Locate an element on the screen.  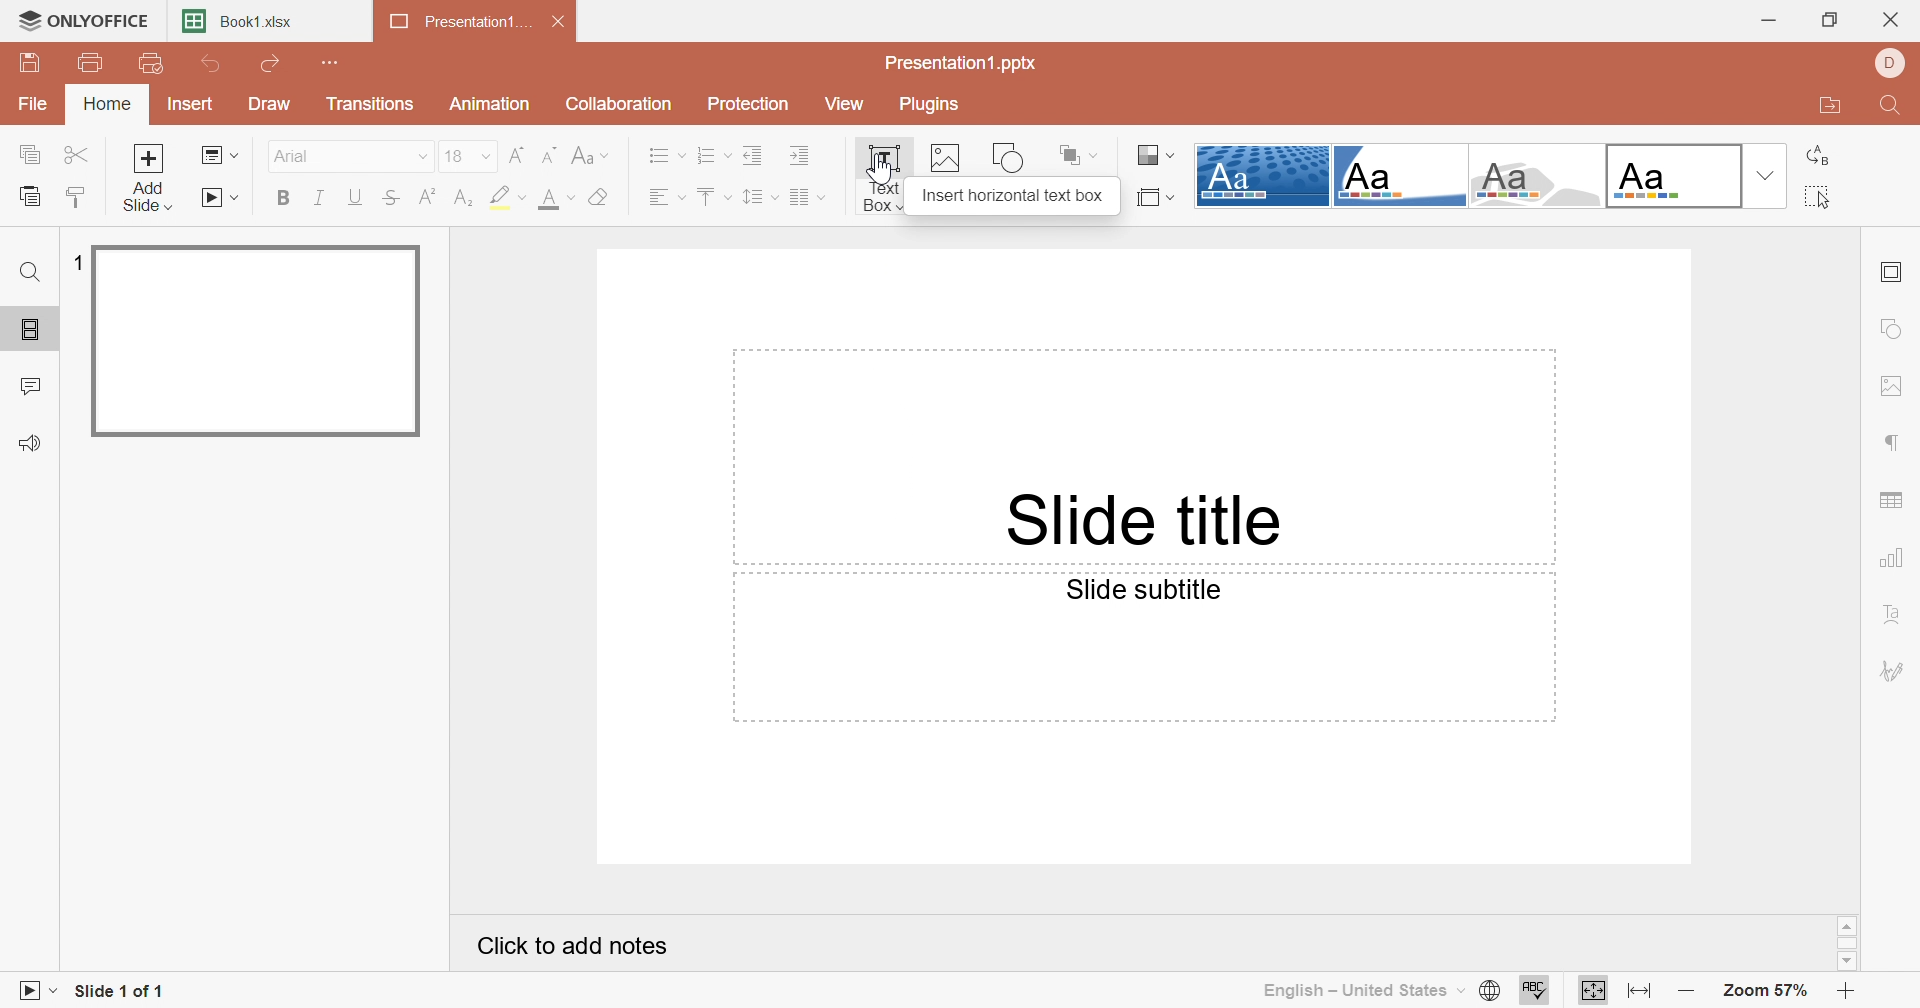
File is located at coordinates (33, 107).